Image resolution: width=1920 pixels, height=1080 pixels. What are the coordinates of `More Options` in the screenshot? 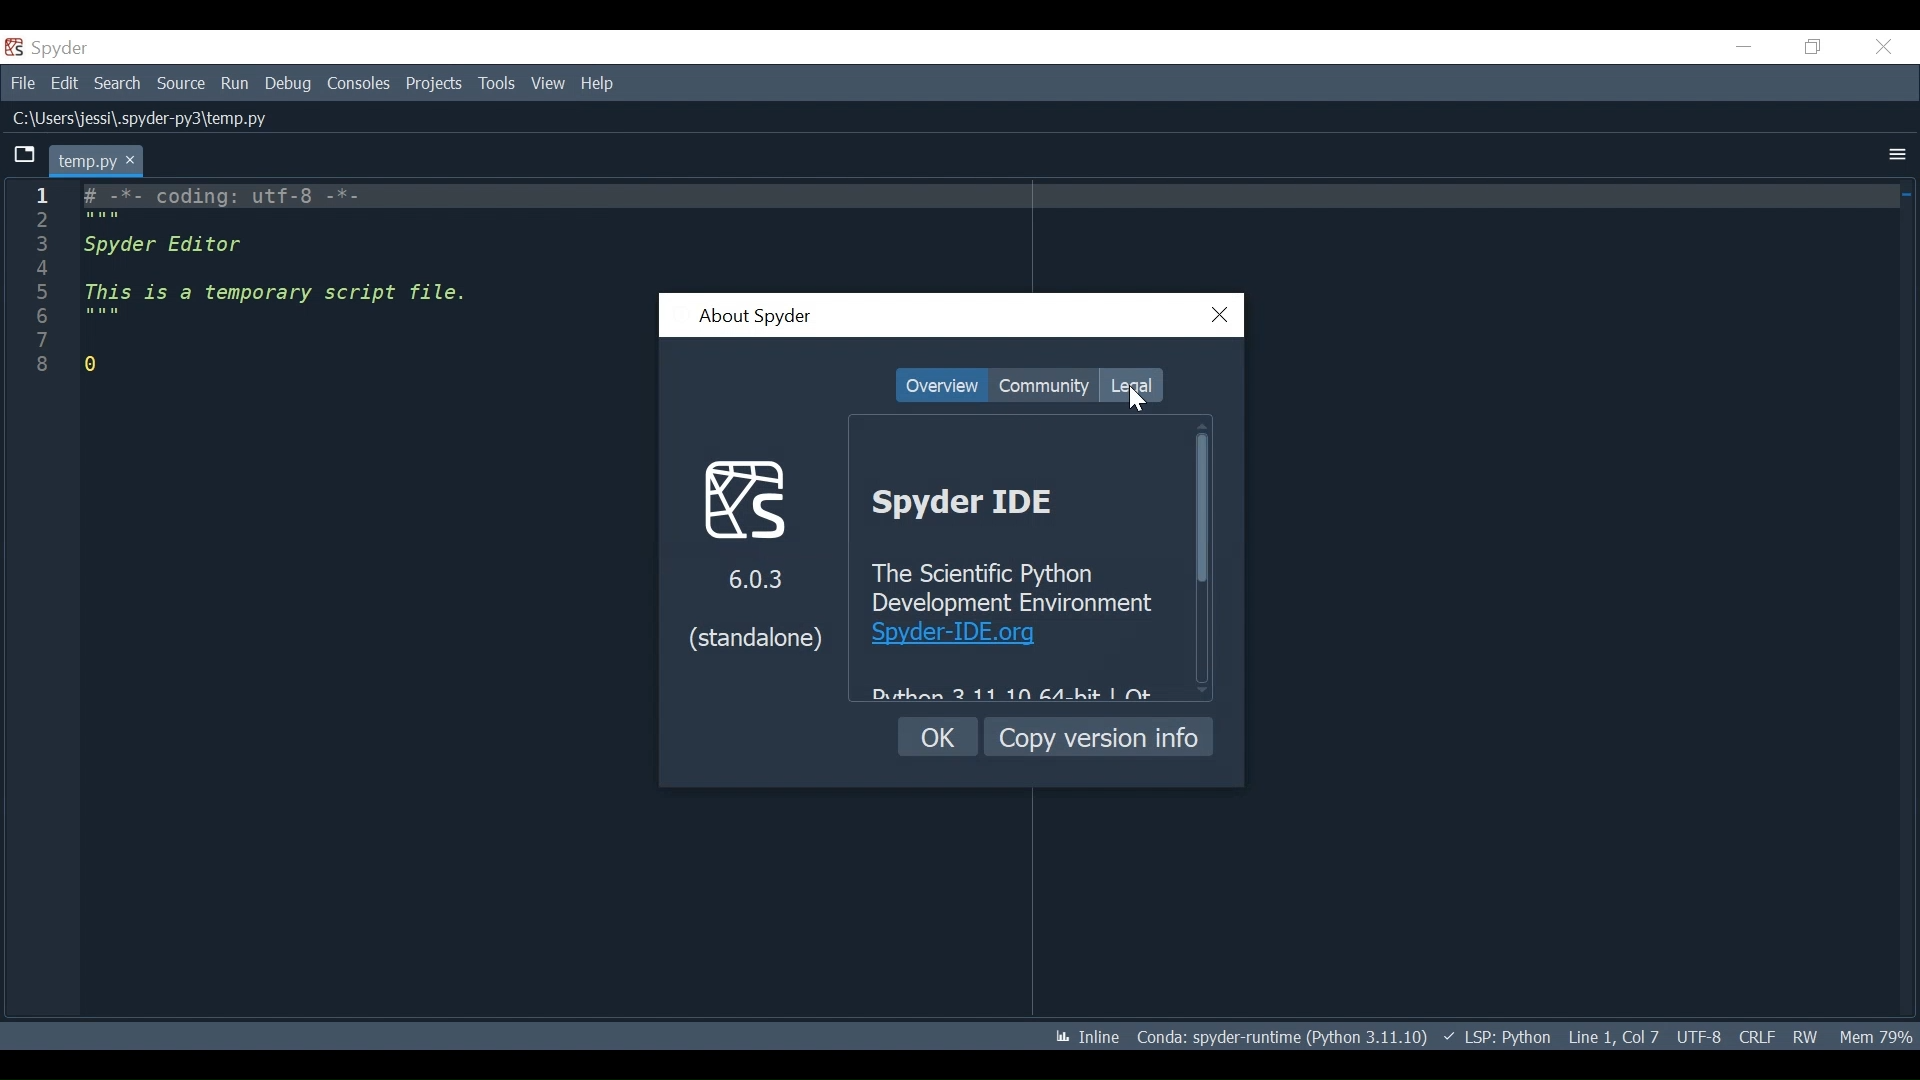 It's located at (1897, 156).